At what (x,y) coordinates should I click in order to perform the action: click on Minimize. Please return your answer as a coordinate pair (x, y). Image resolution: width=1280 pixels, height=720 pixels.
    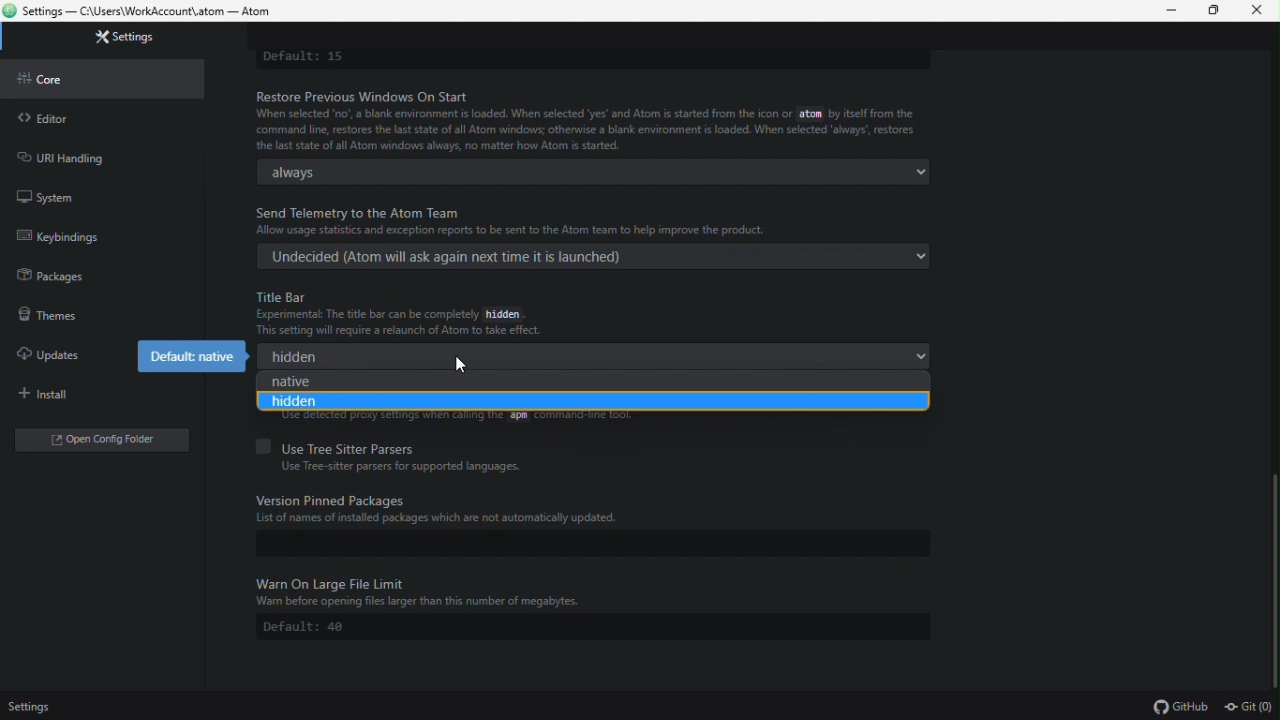
    Looking at the image, I should click on (1173, 11).